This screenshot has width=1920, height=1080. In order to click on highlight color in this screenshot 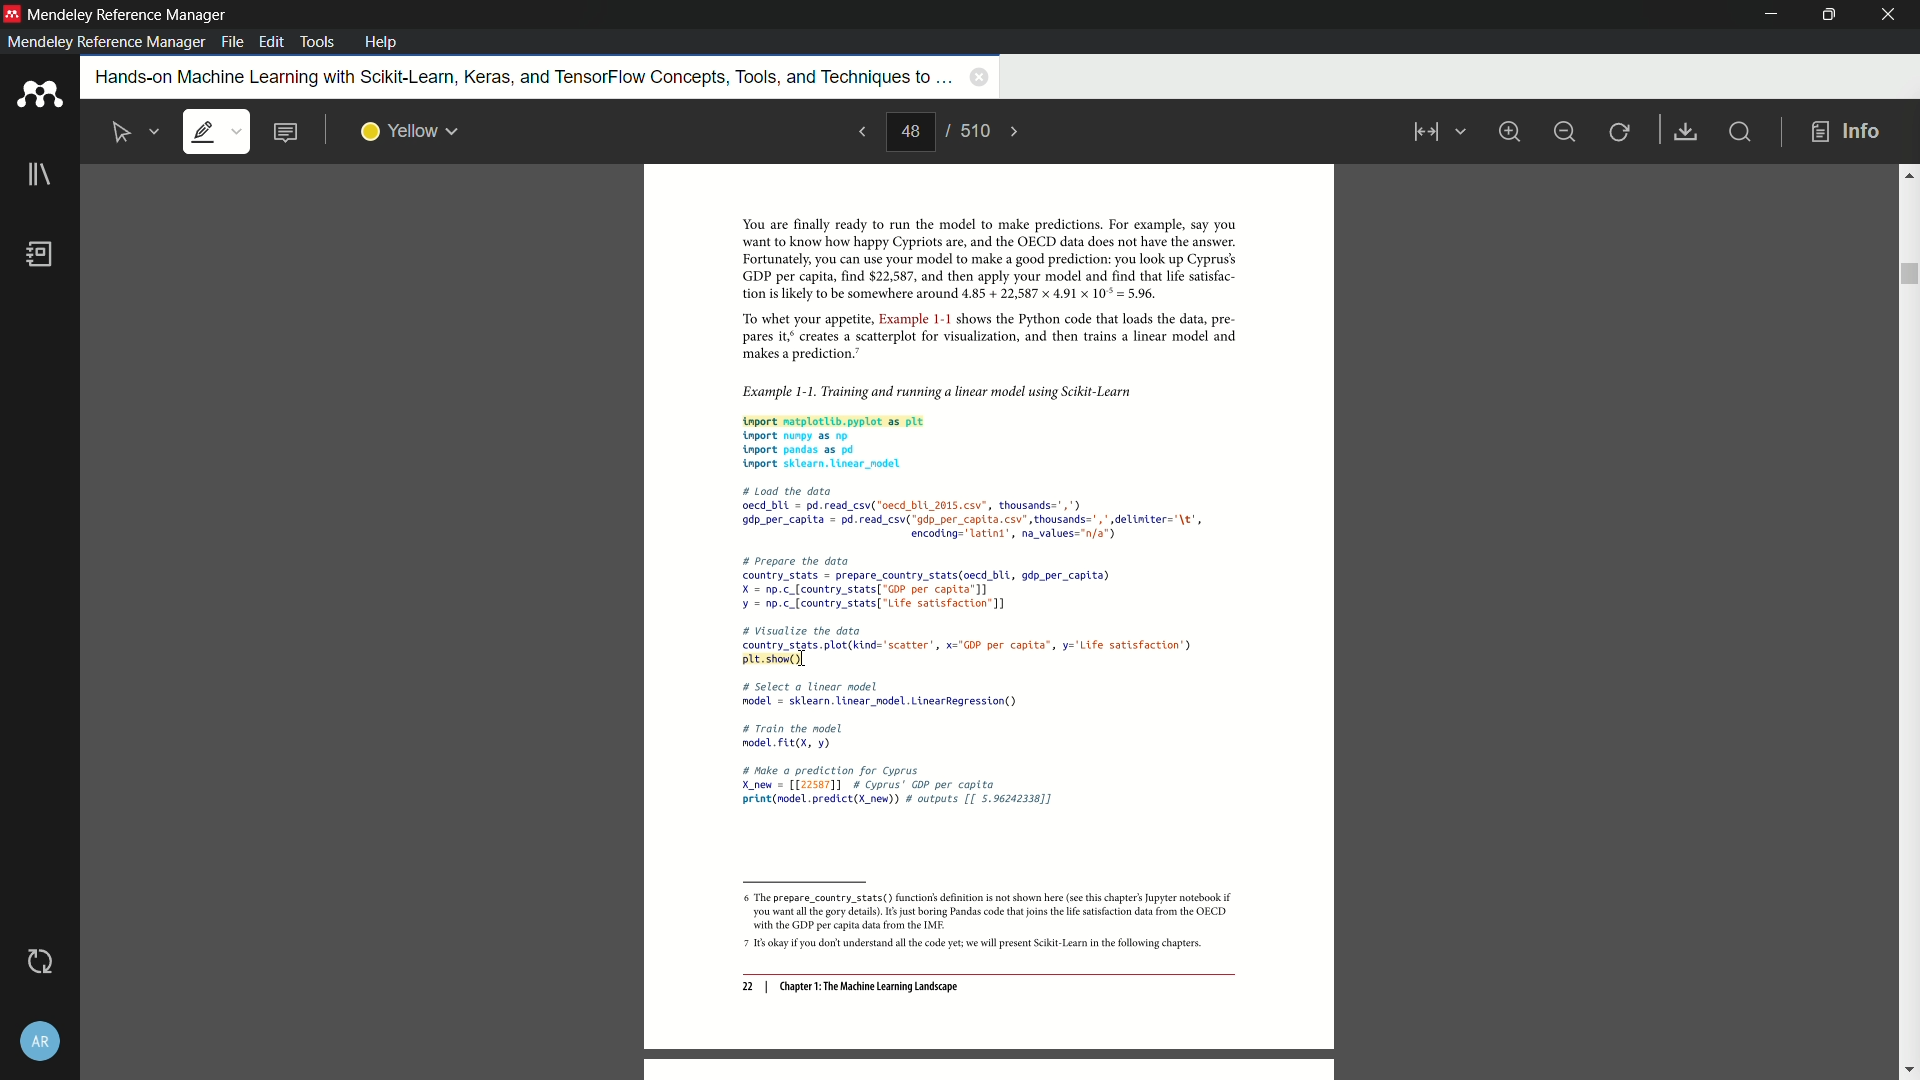, I will do `click(410, 132)`.